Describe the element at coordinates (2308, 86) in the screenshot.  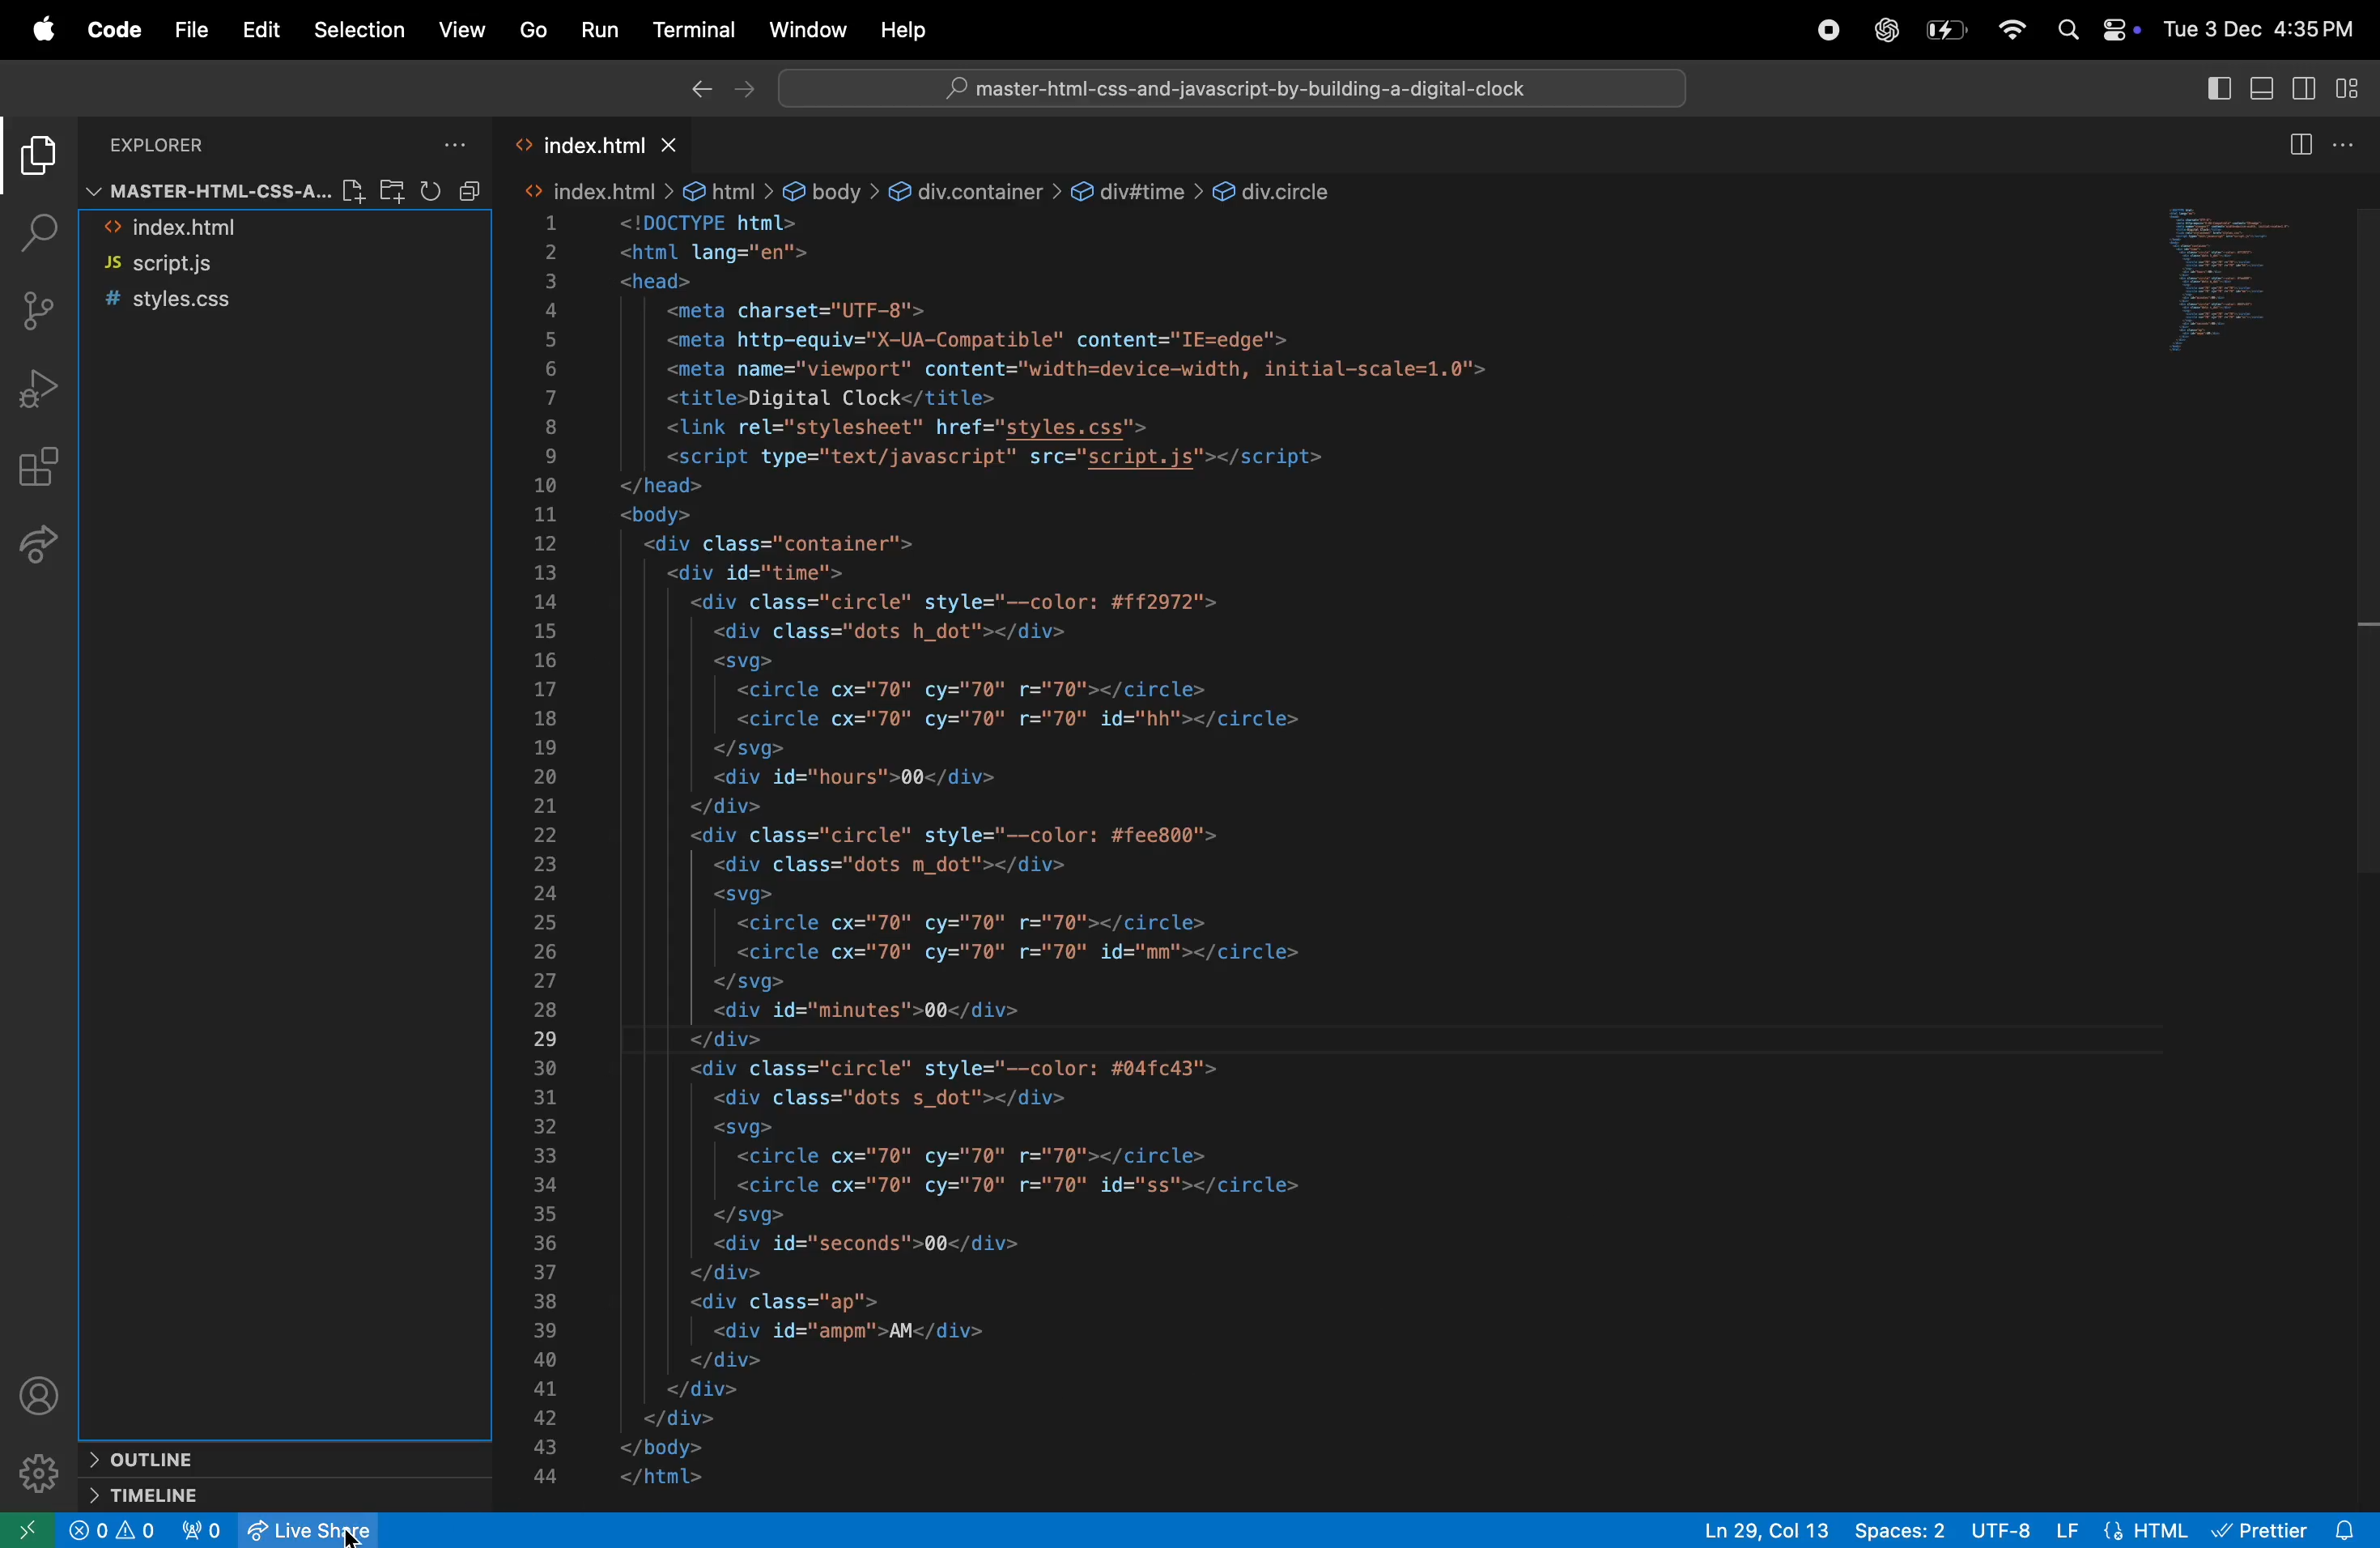
I see `toggle secondary sidebar` at that location.